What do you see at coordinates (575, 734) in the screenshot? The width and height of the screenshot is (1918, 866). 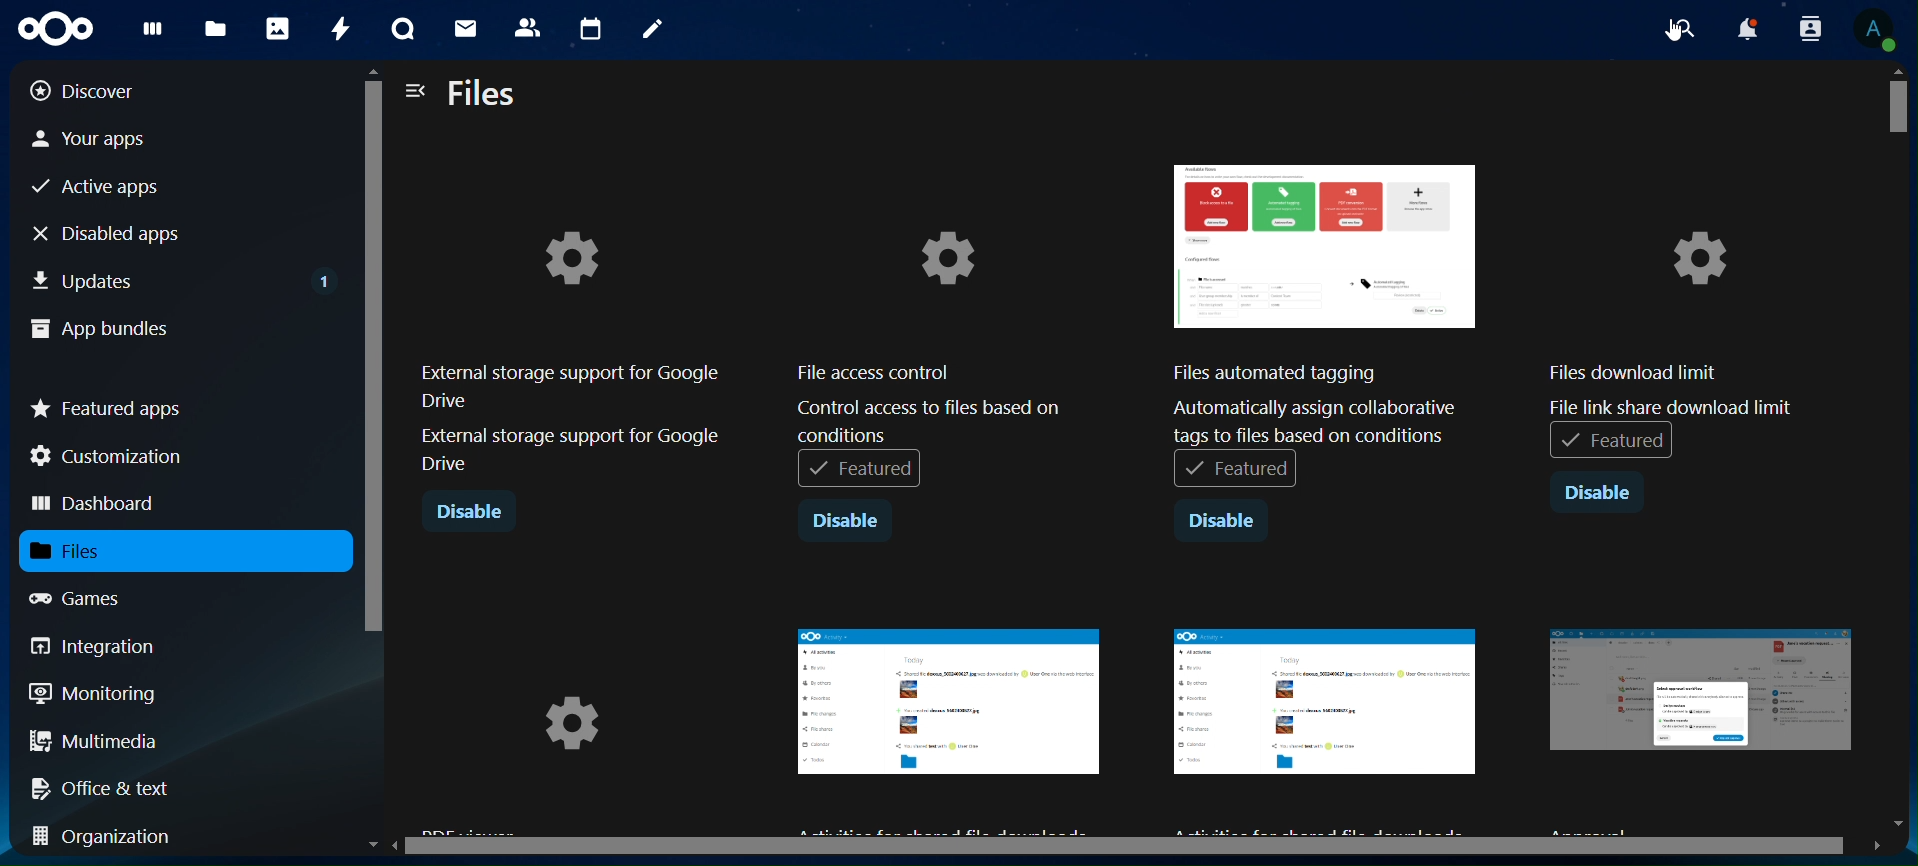 I see `image` at bounding box center [575, 734].